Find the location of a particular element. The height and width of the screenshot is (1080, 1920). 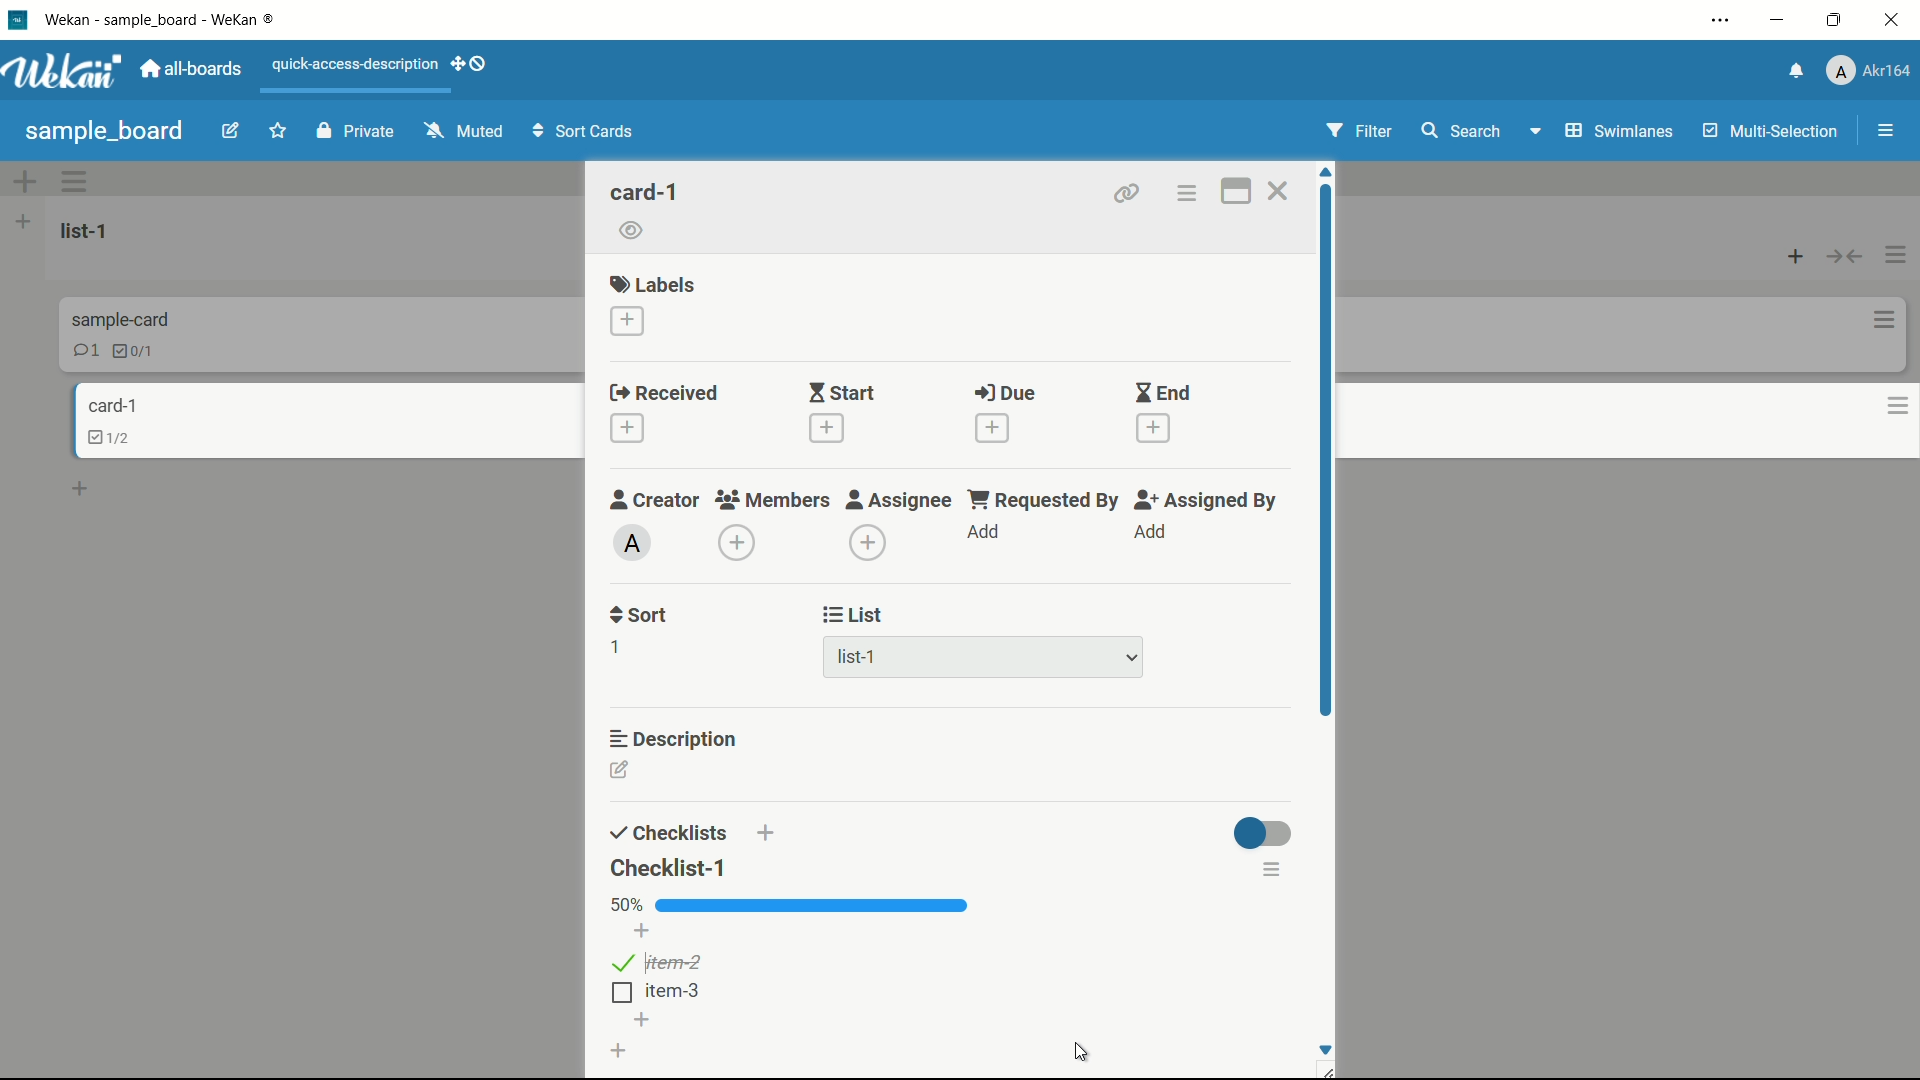

favorites is located at coordinates (279, 129).